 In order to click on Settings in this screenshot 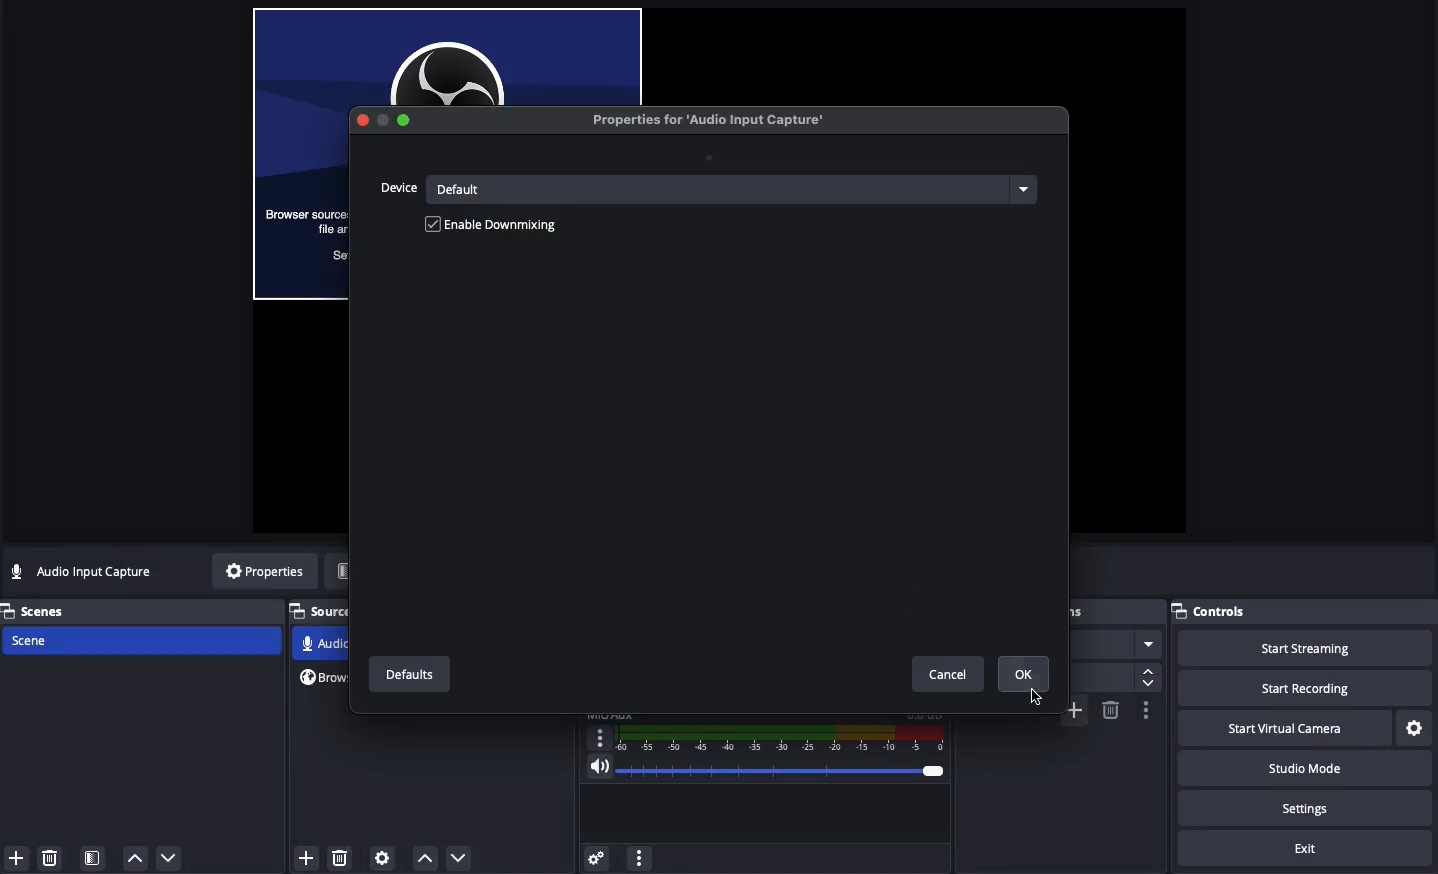, I will do `click(1415, 729)`.